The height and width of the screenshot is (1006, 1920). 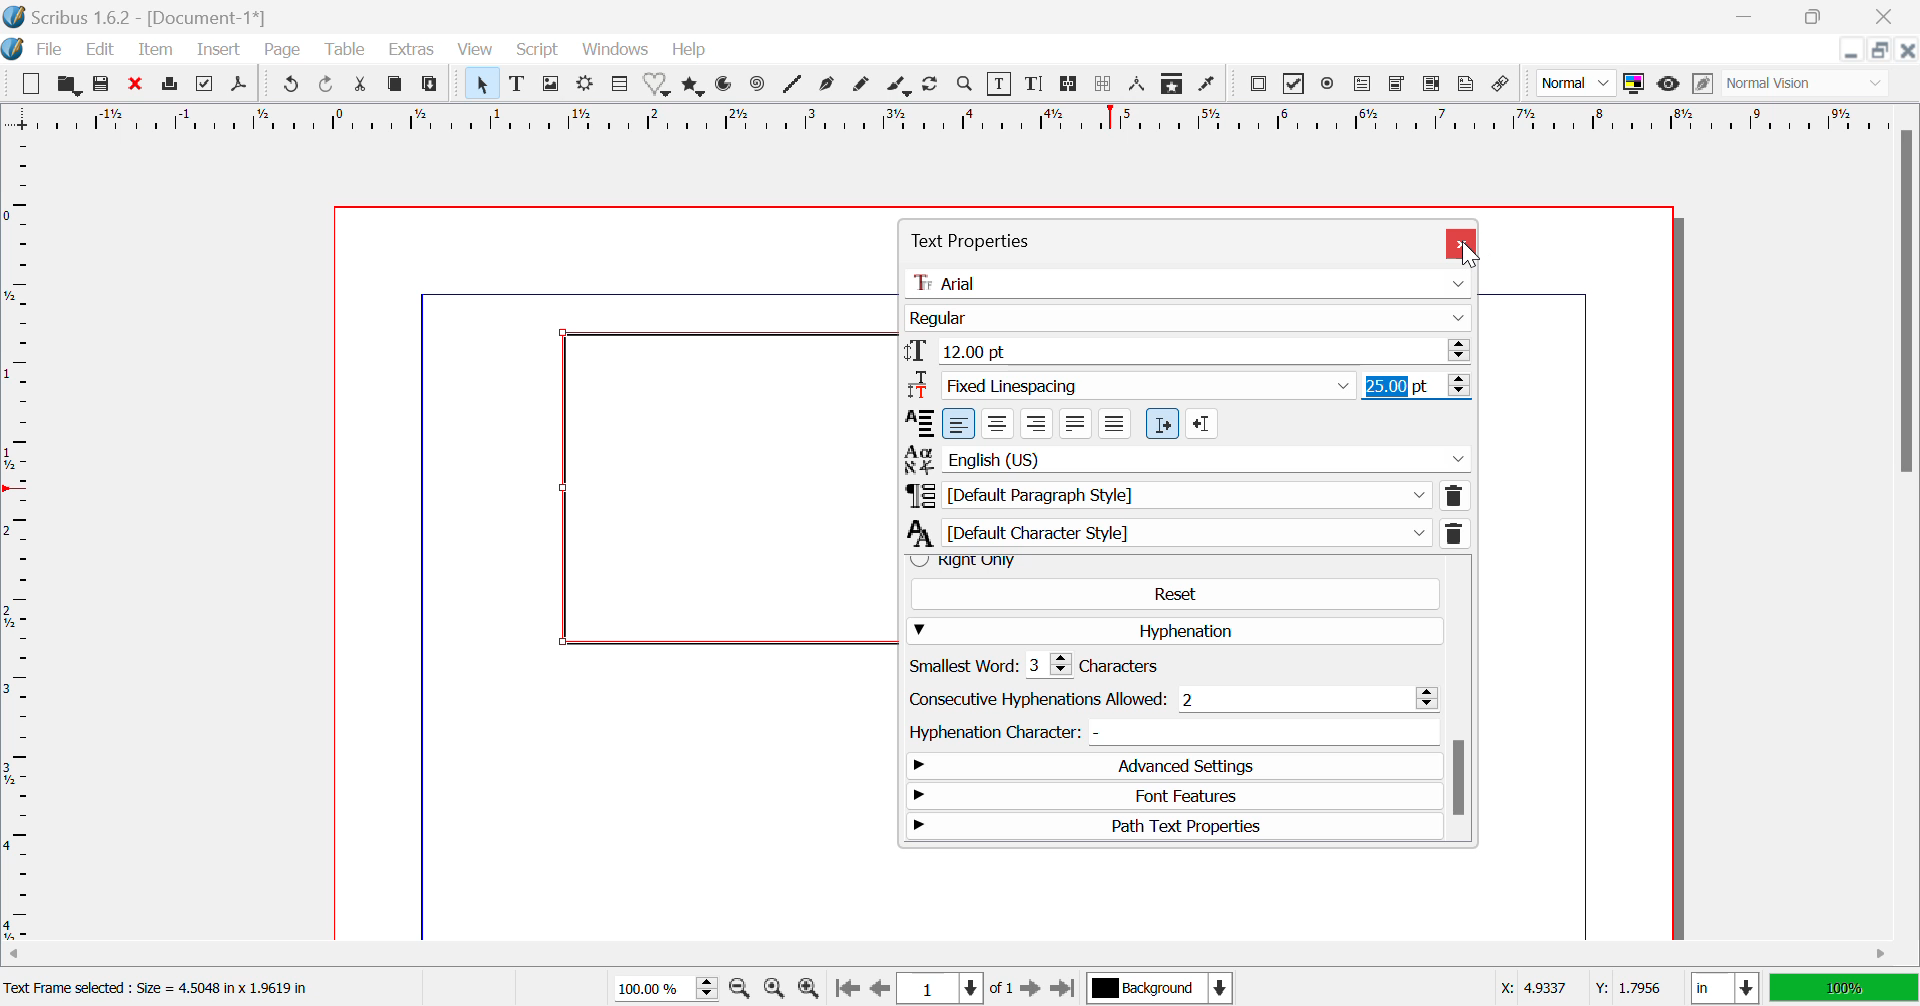 What do you see at coordinates (1075, 424) in the screenshot?
I see `Text justified` at bounding box center [1075, 424].